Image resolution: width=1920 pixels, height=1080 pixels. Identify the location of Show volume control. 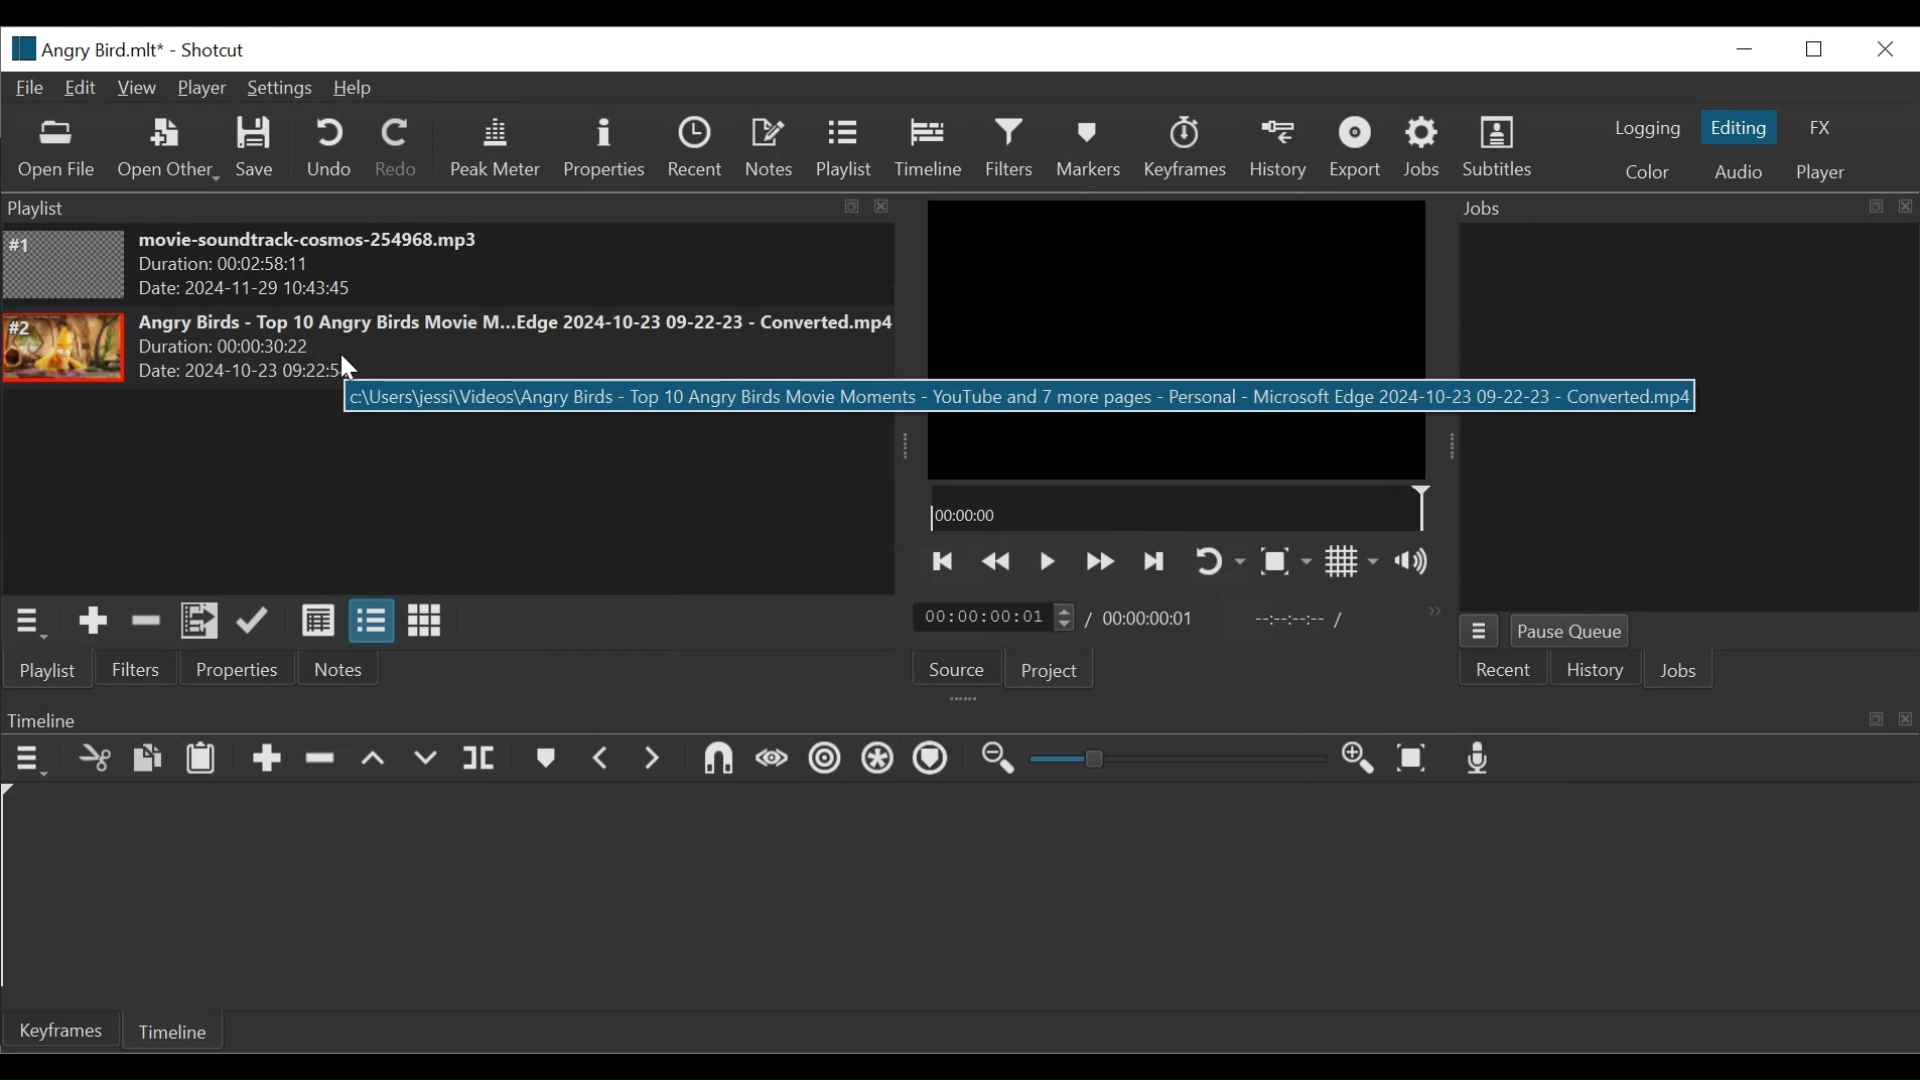
(1418, 564).